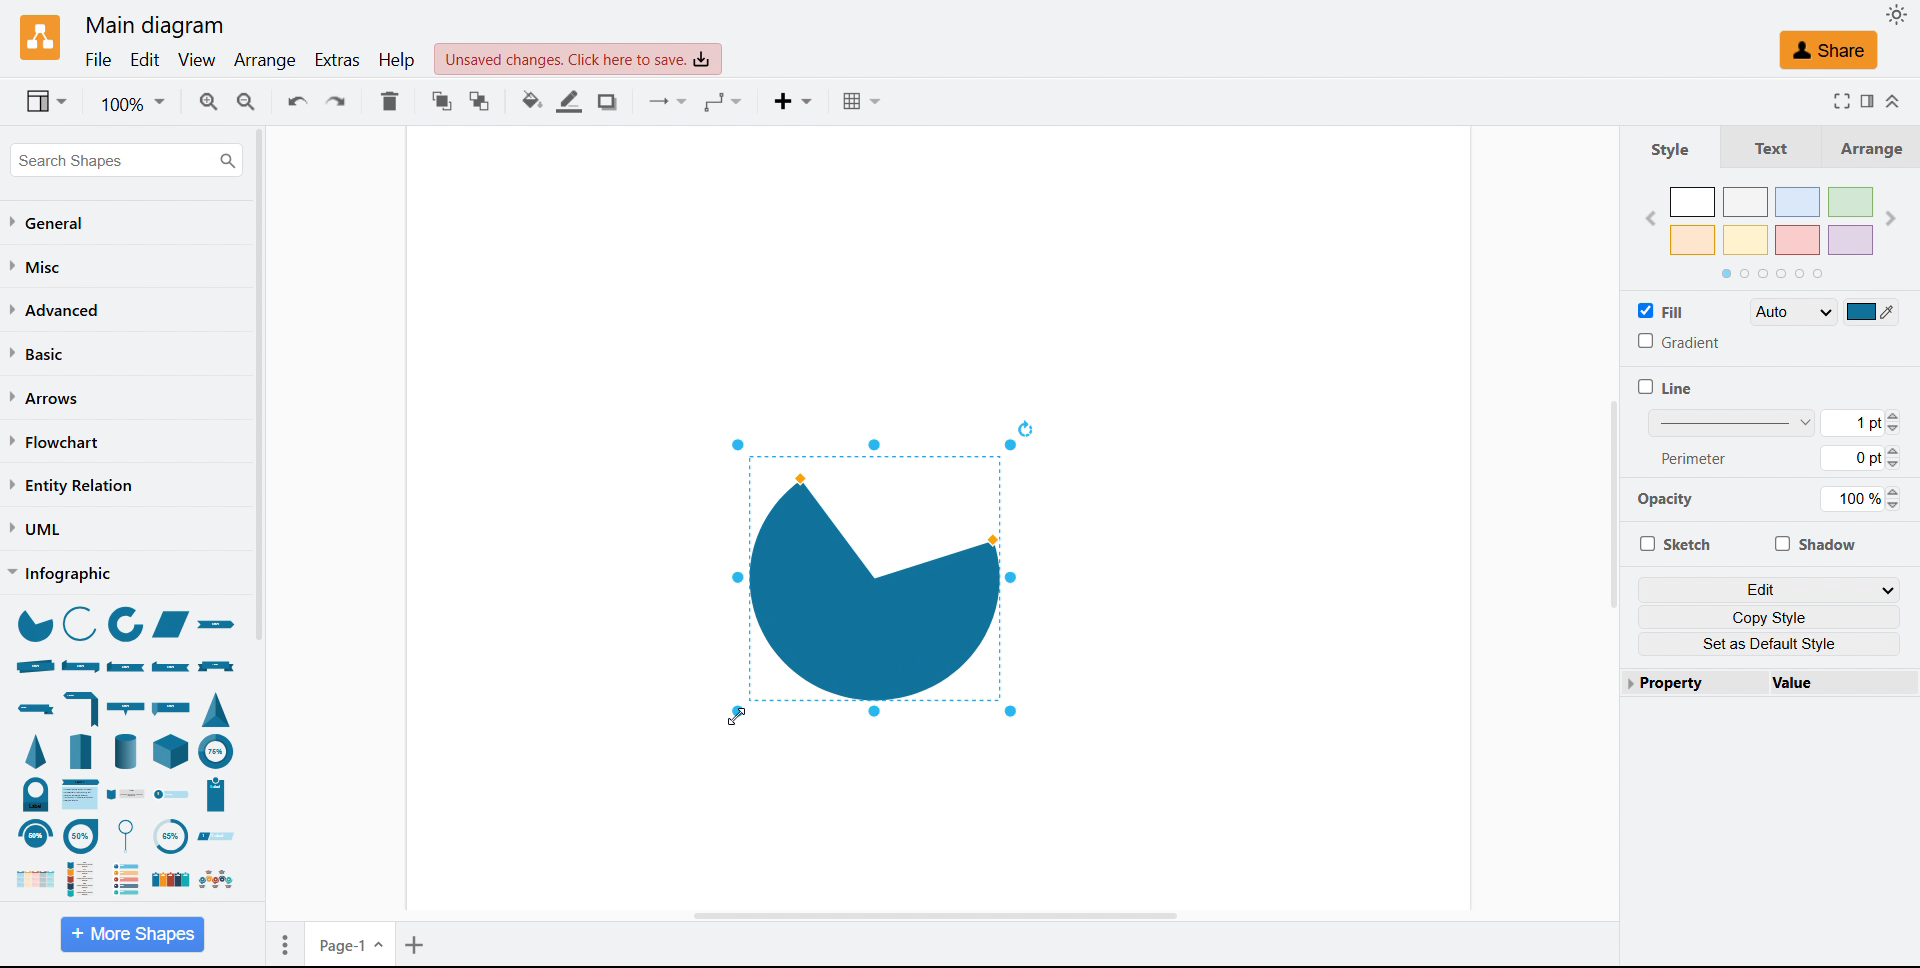  Describe the element at coordinates (1763, 146) in the screenshot. I see `Text ` at that location.